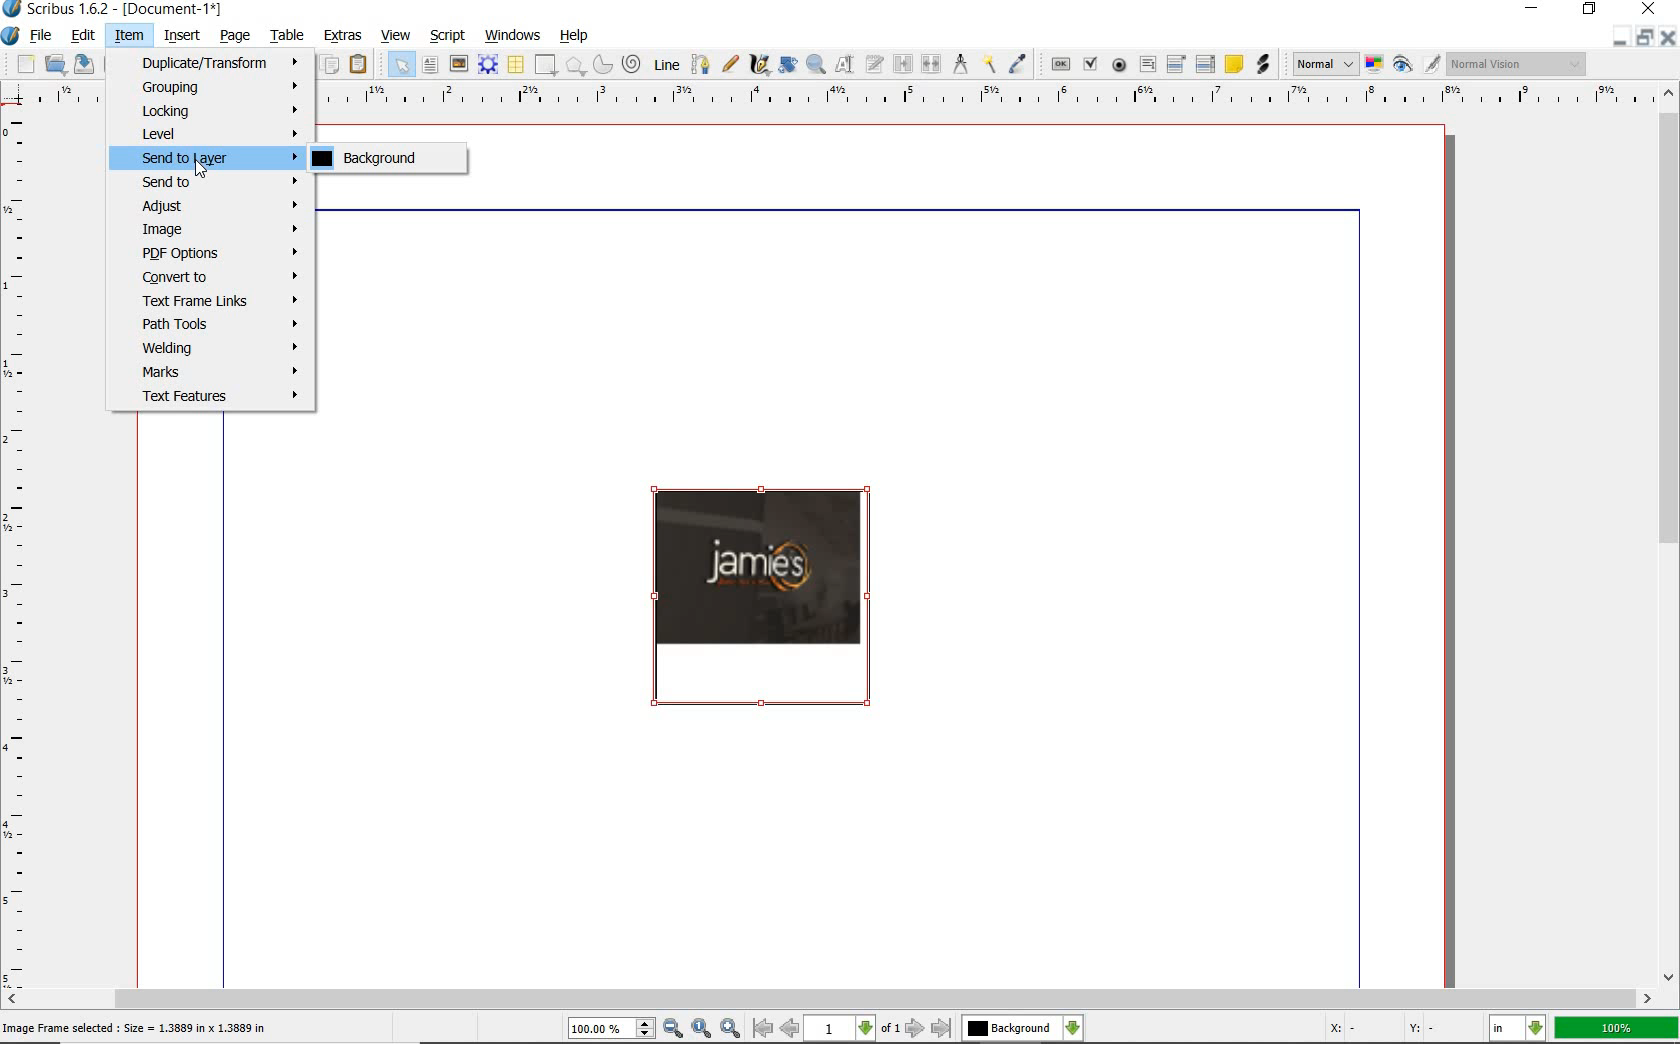 The width and height of the screenshot is (1680, 1044). I want to click on Bezier curve, so click(701, 63).